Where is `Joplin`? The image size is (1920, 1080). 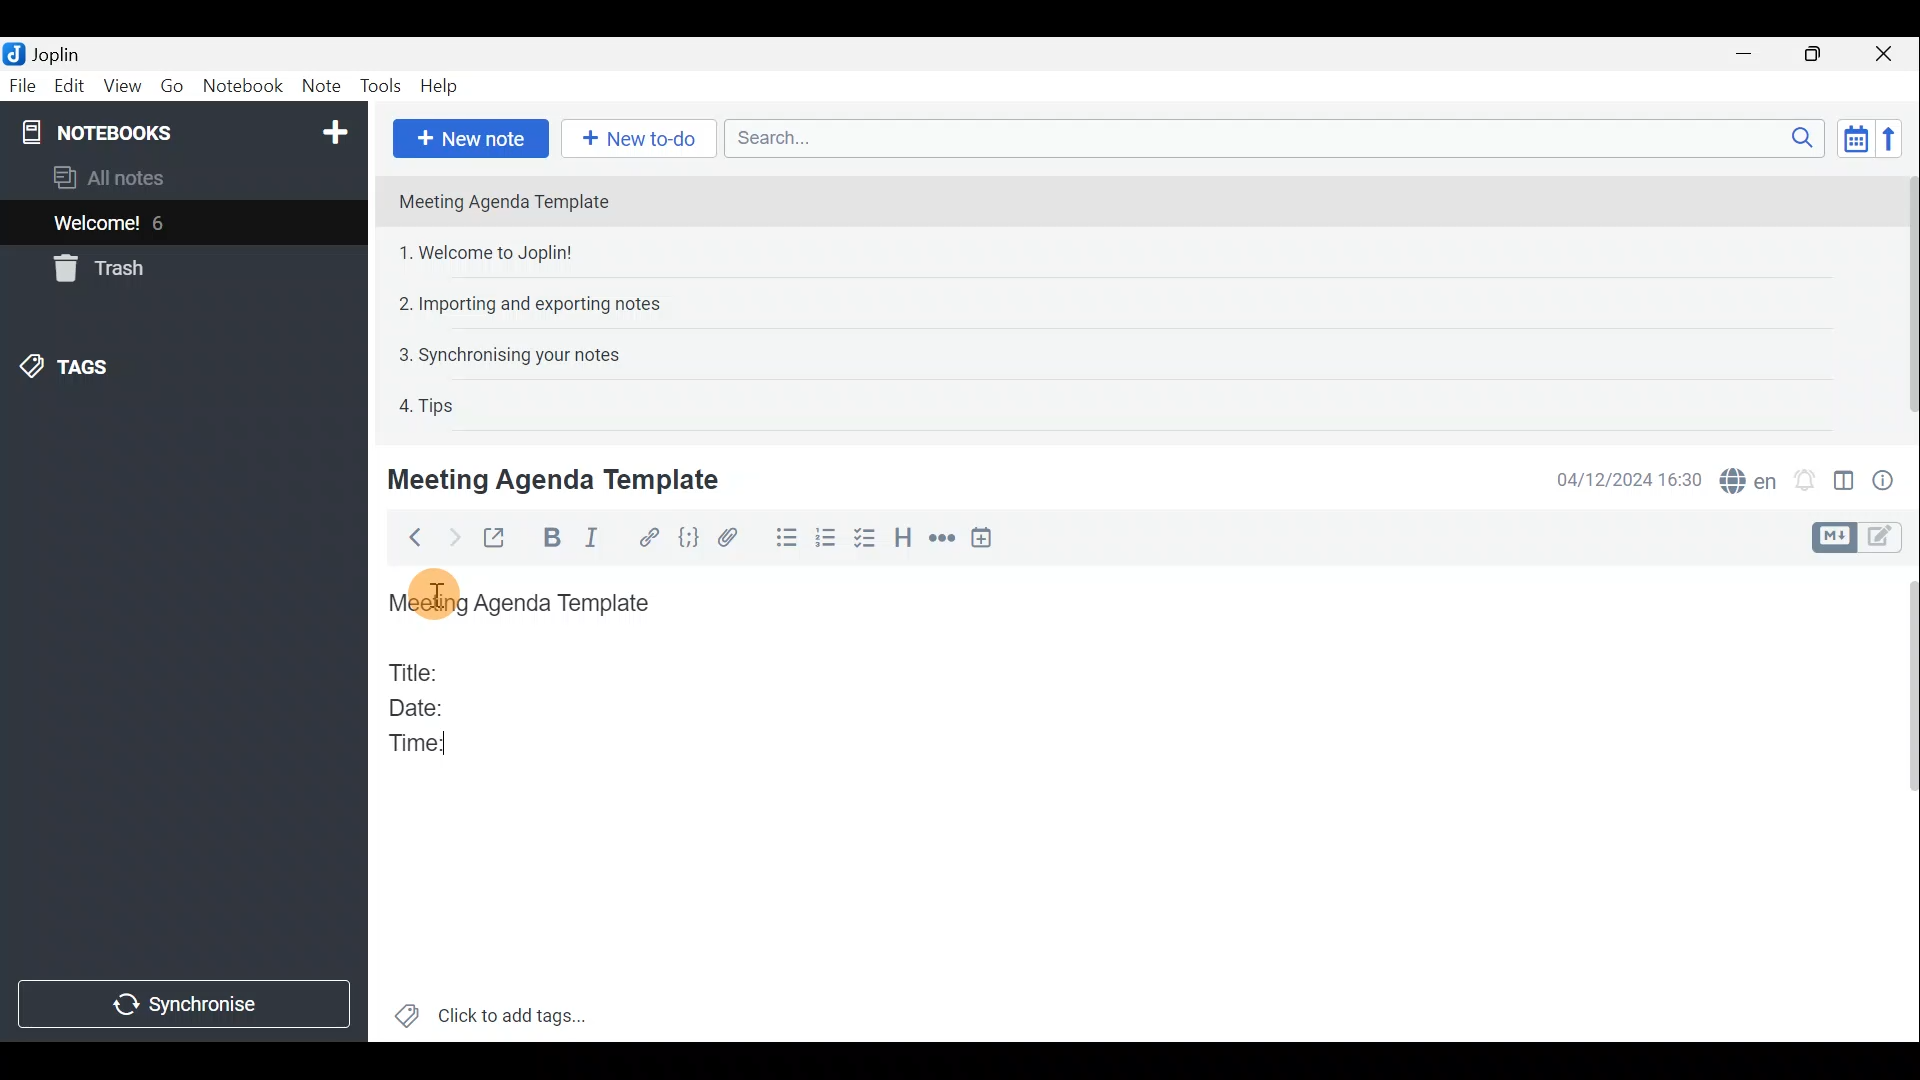 Joplin is located at coordinates (55, 53).